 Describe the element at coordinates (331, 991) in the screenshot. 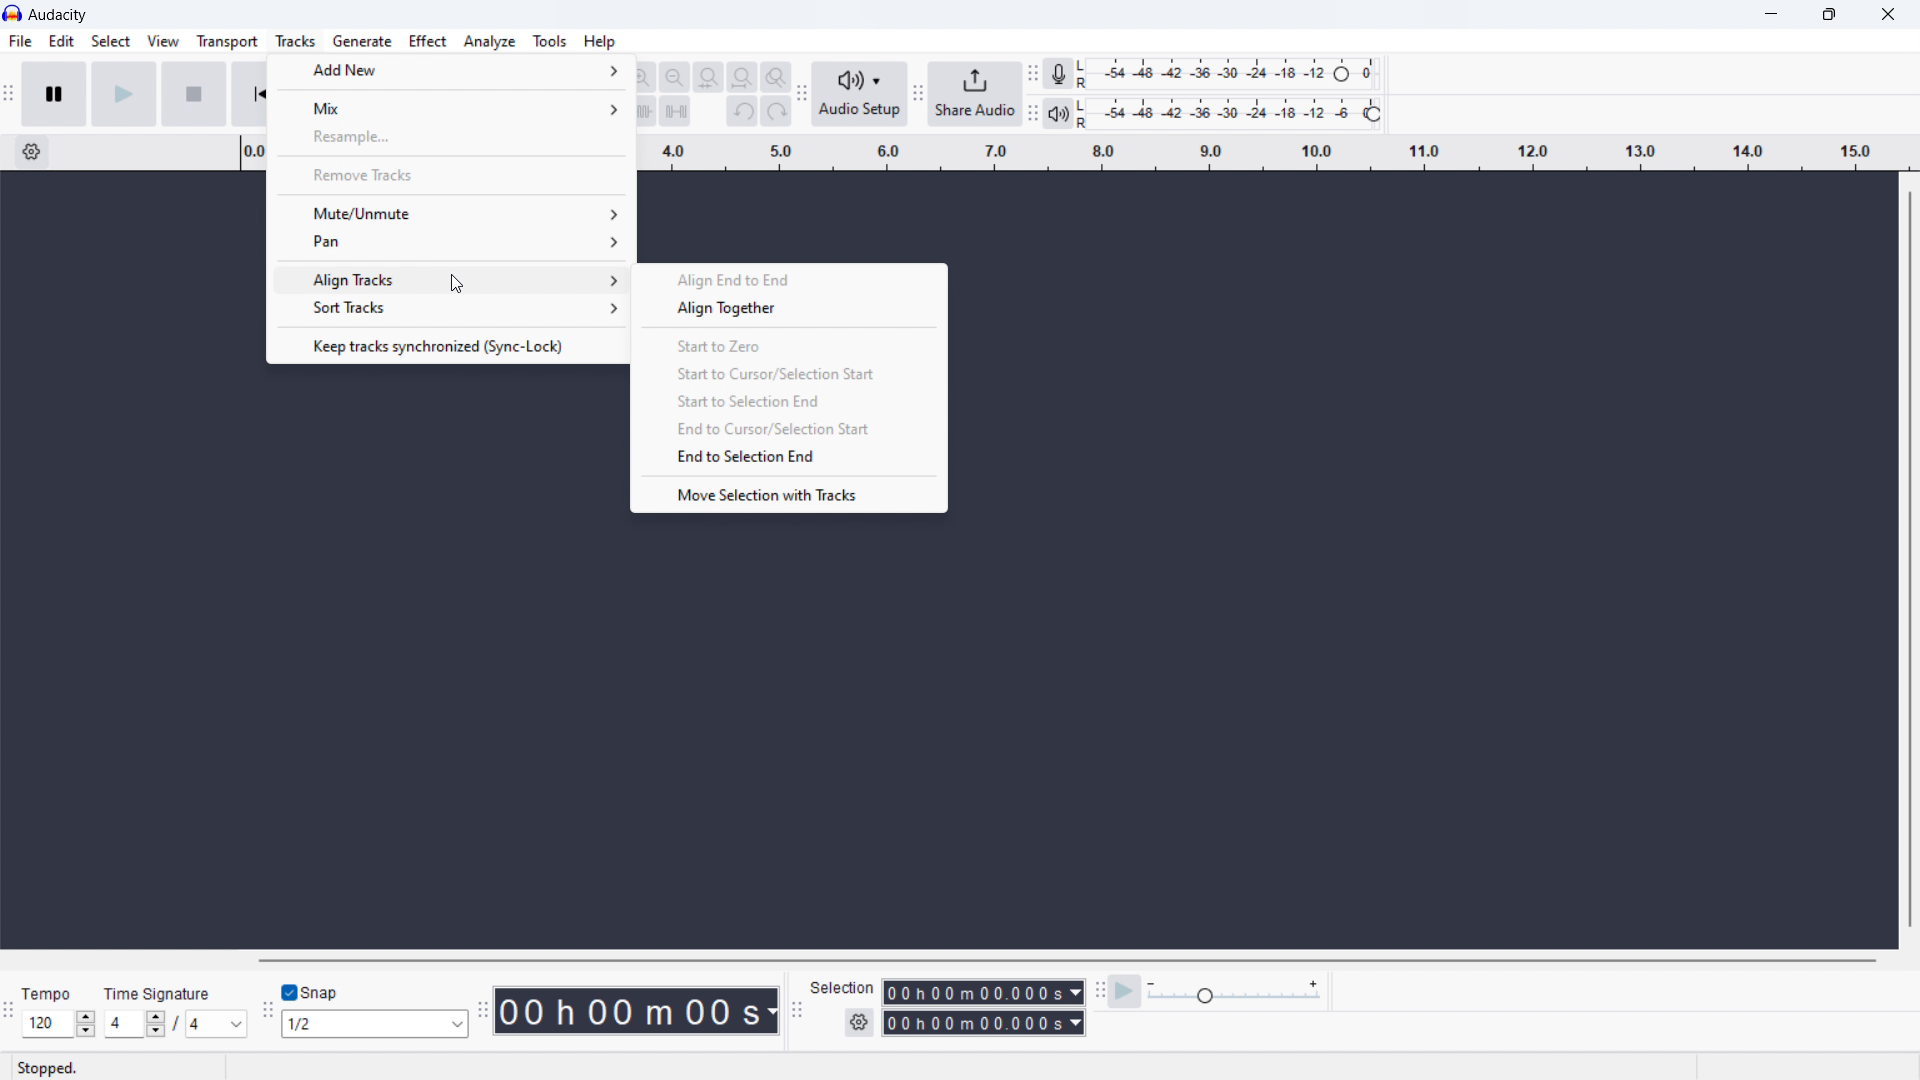

I see `snap` at that location.